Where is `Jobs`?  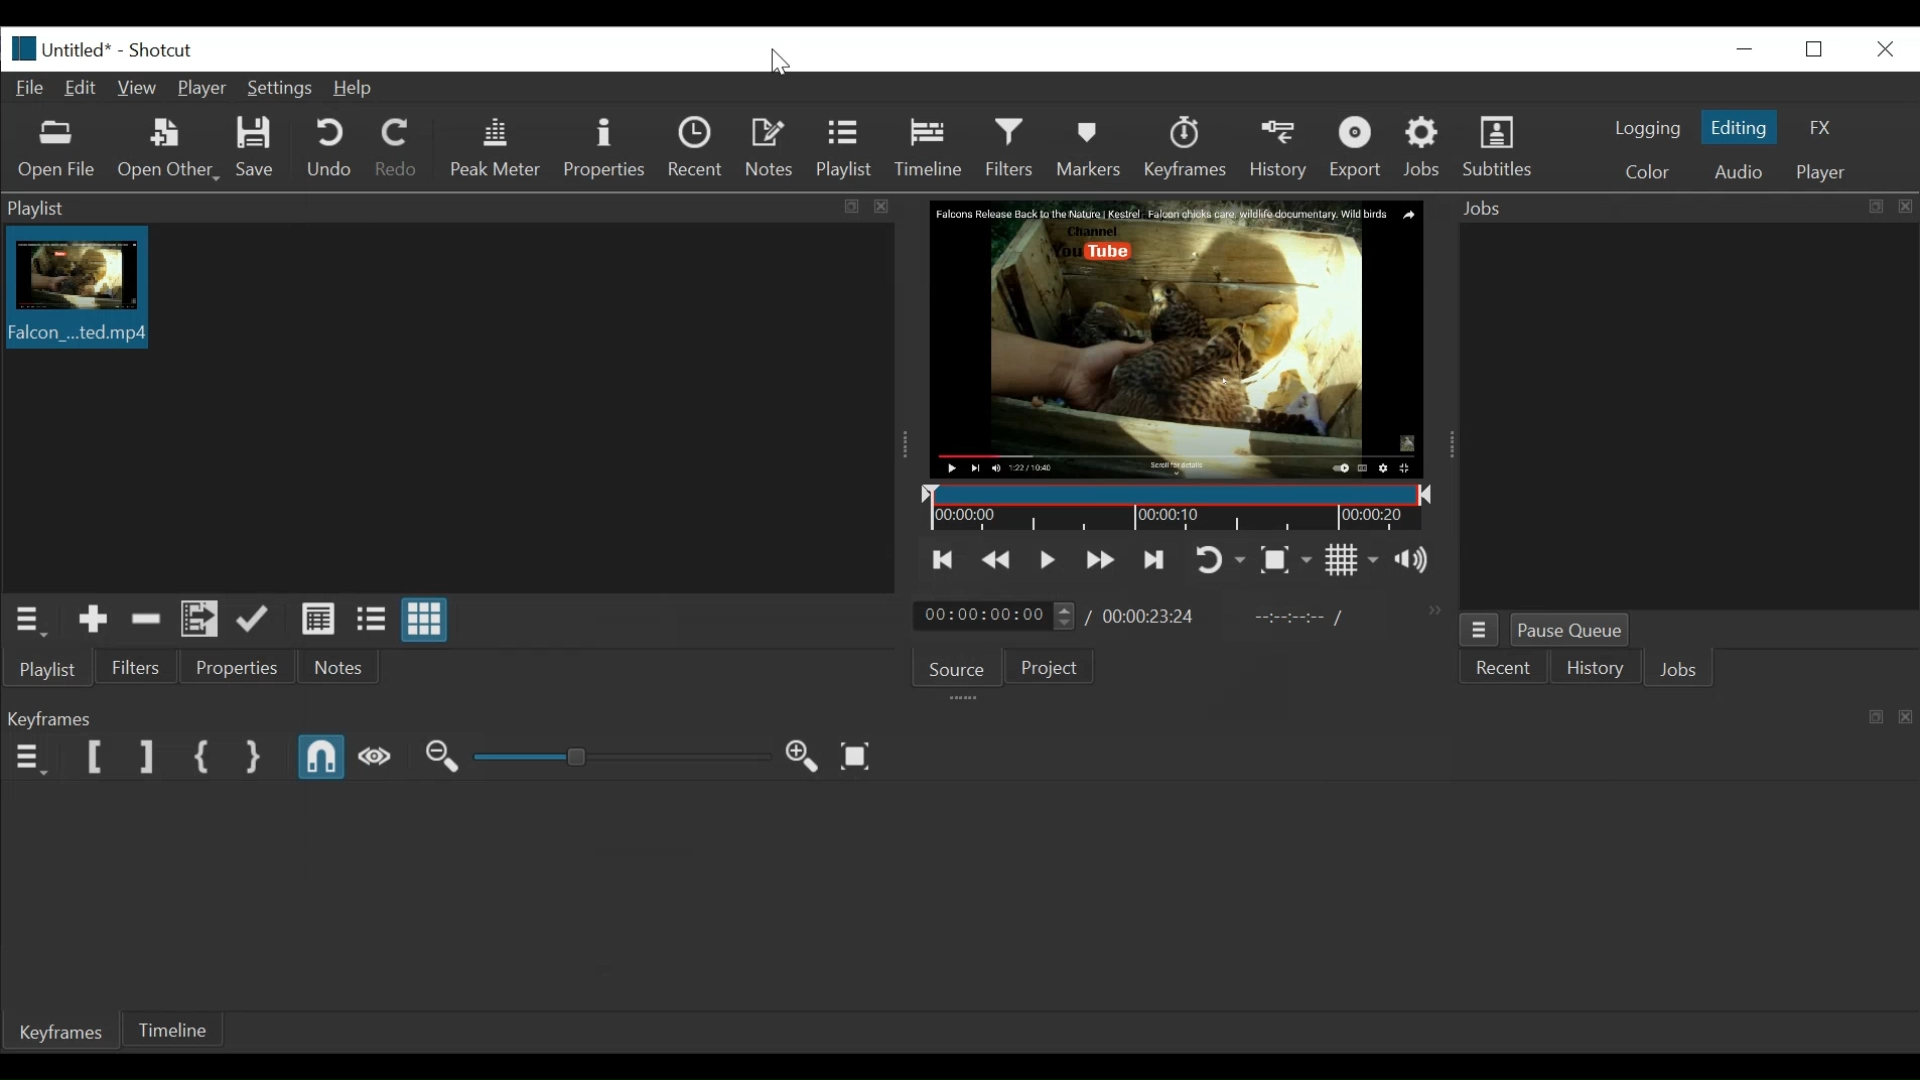
Jobs is located at coordinates (1423, 146).